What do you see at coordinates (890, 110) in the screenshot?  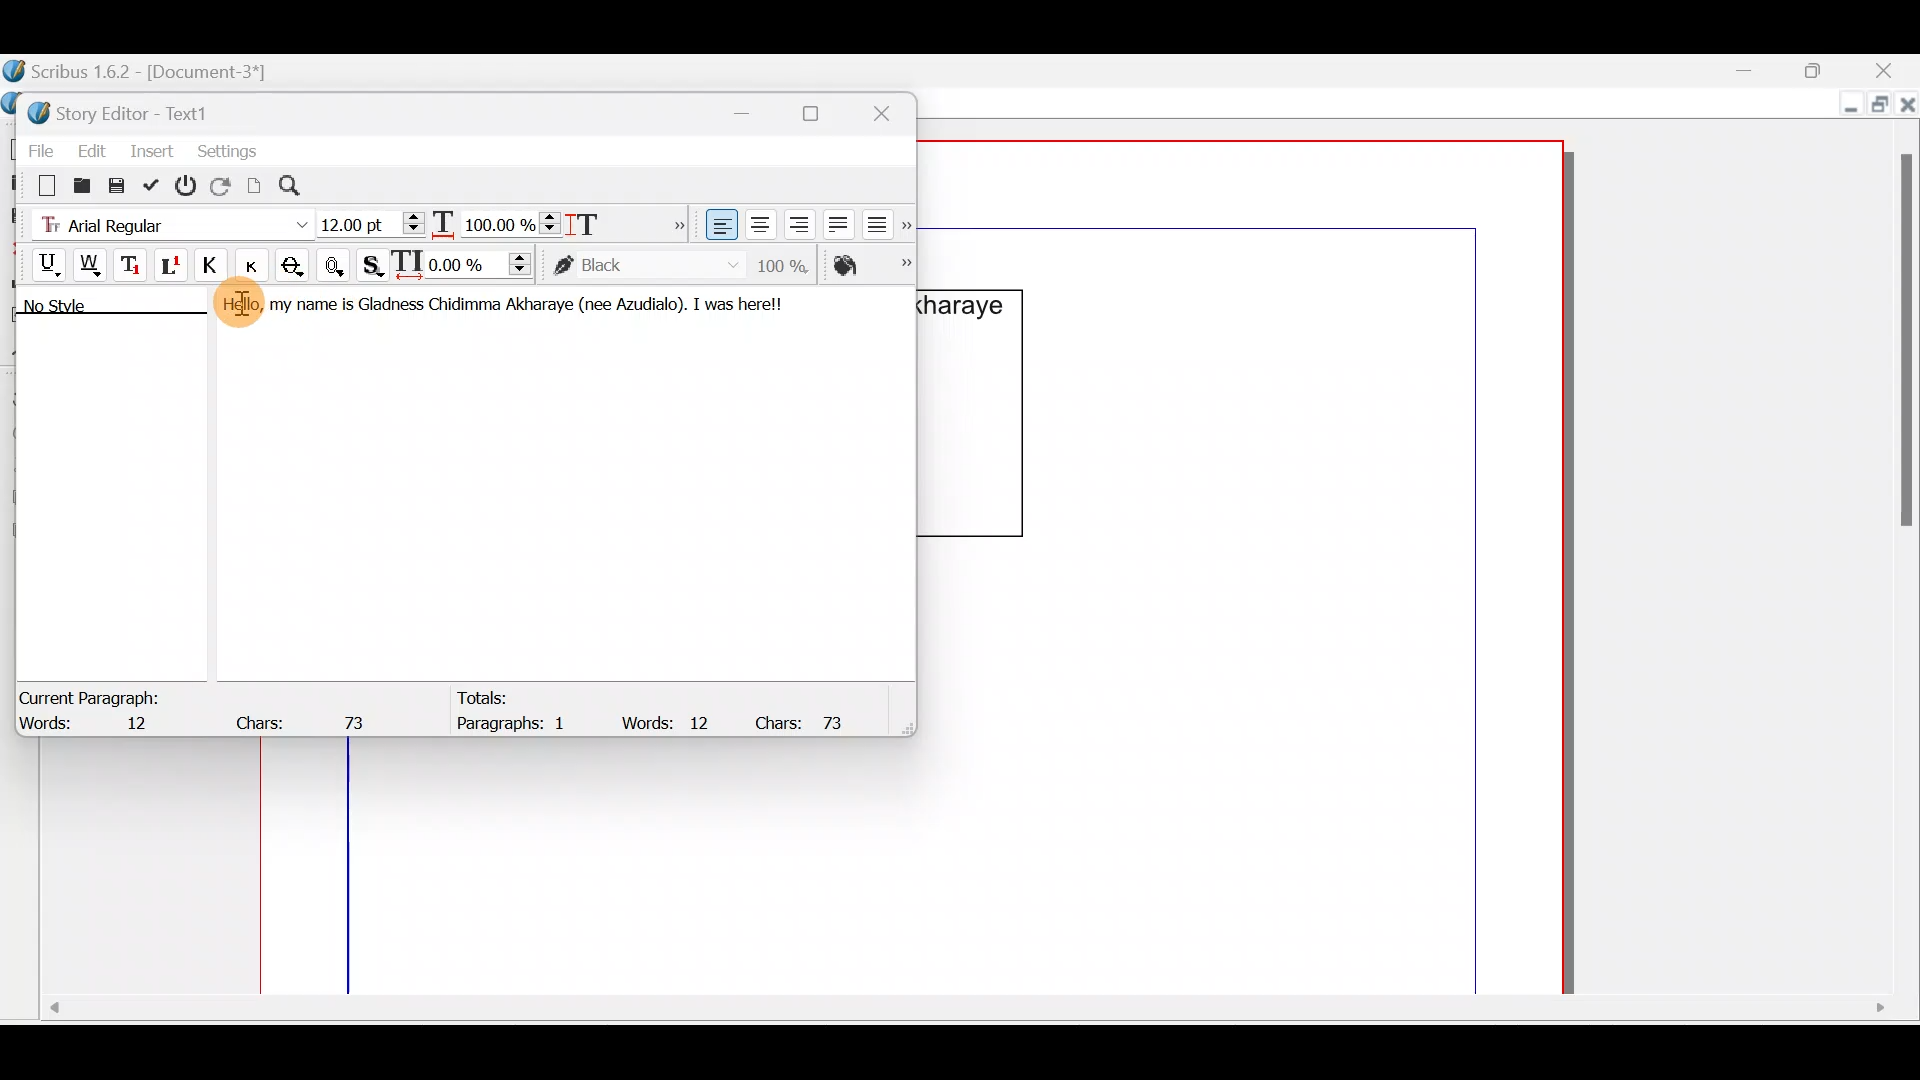 I see `Close` at bounding box center [890, 110].